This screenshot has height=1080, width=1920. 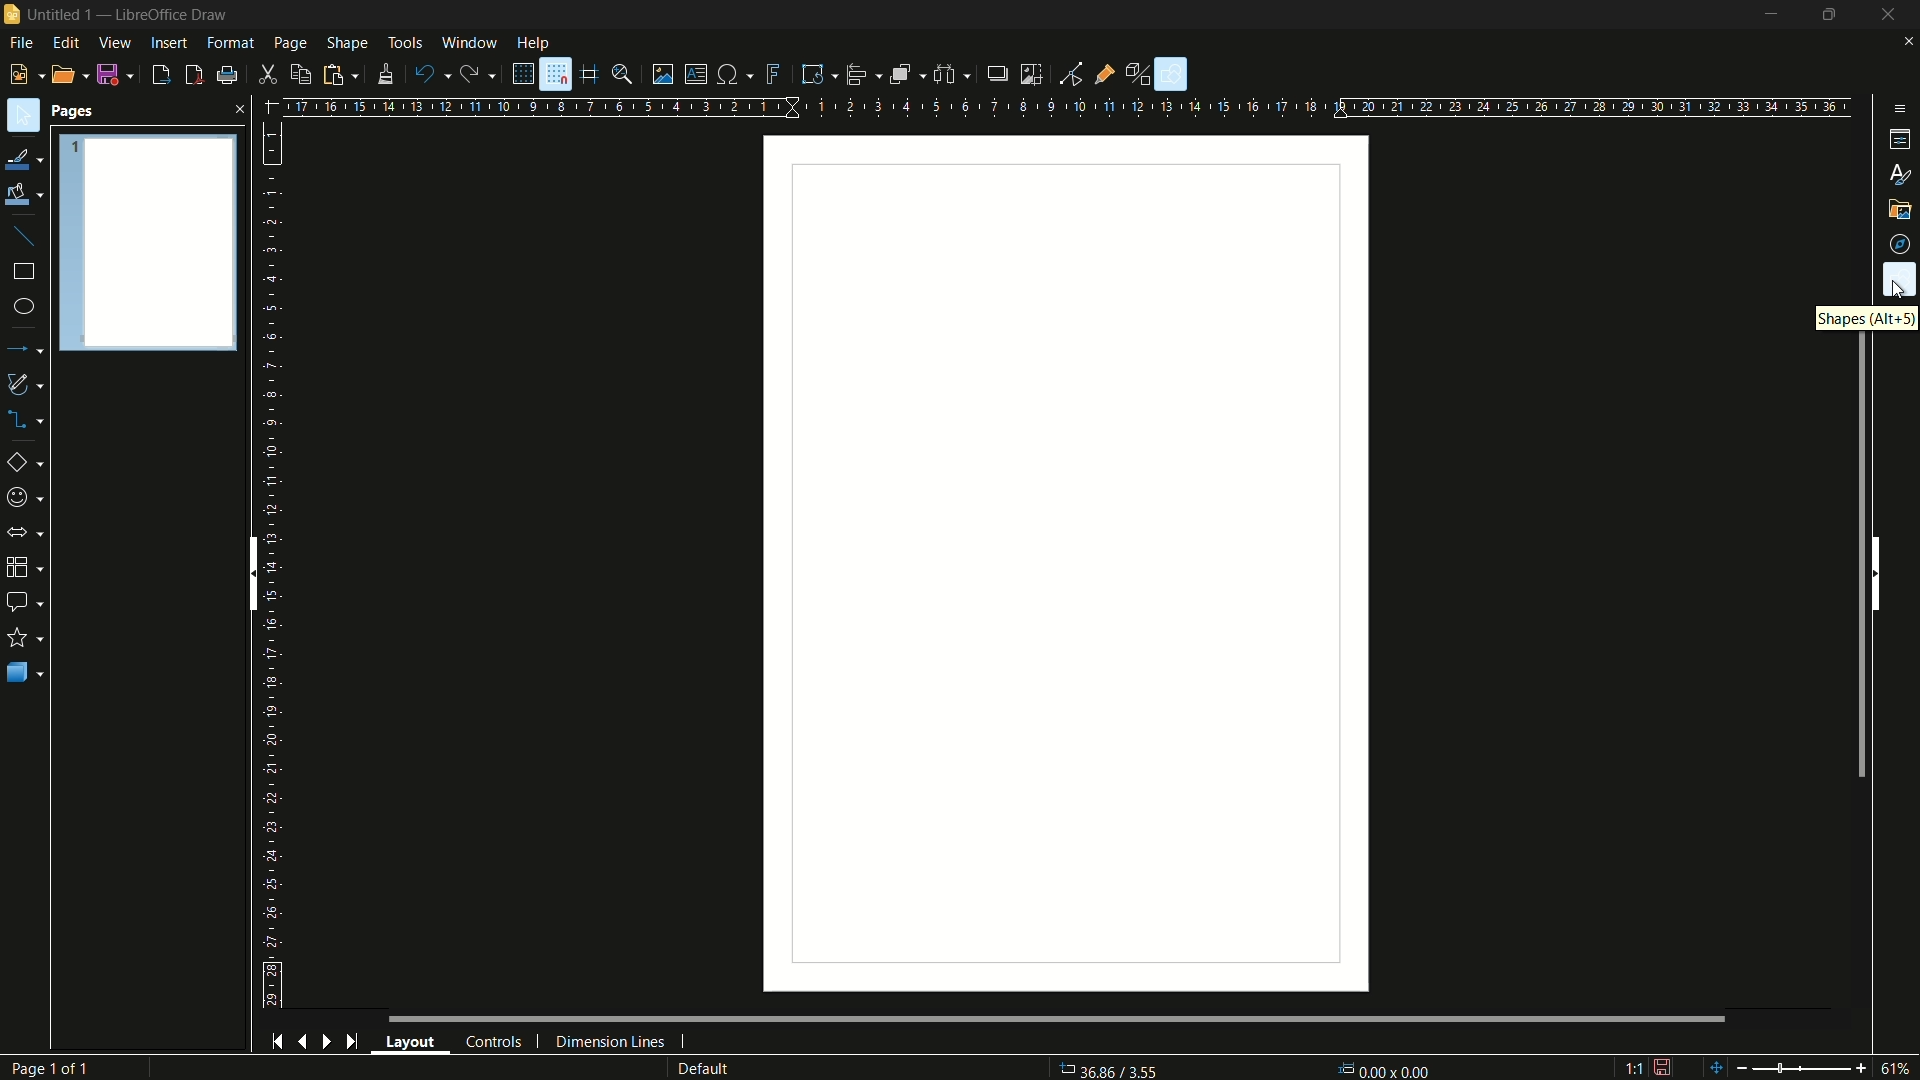 I want to click on length measuring scale, so click(x=277, y=565).